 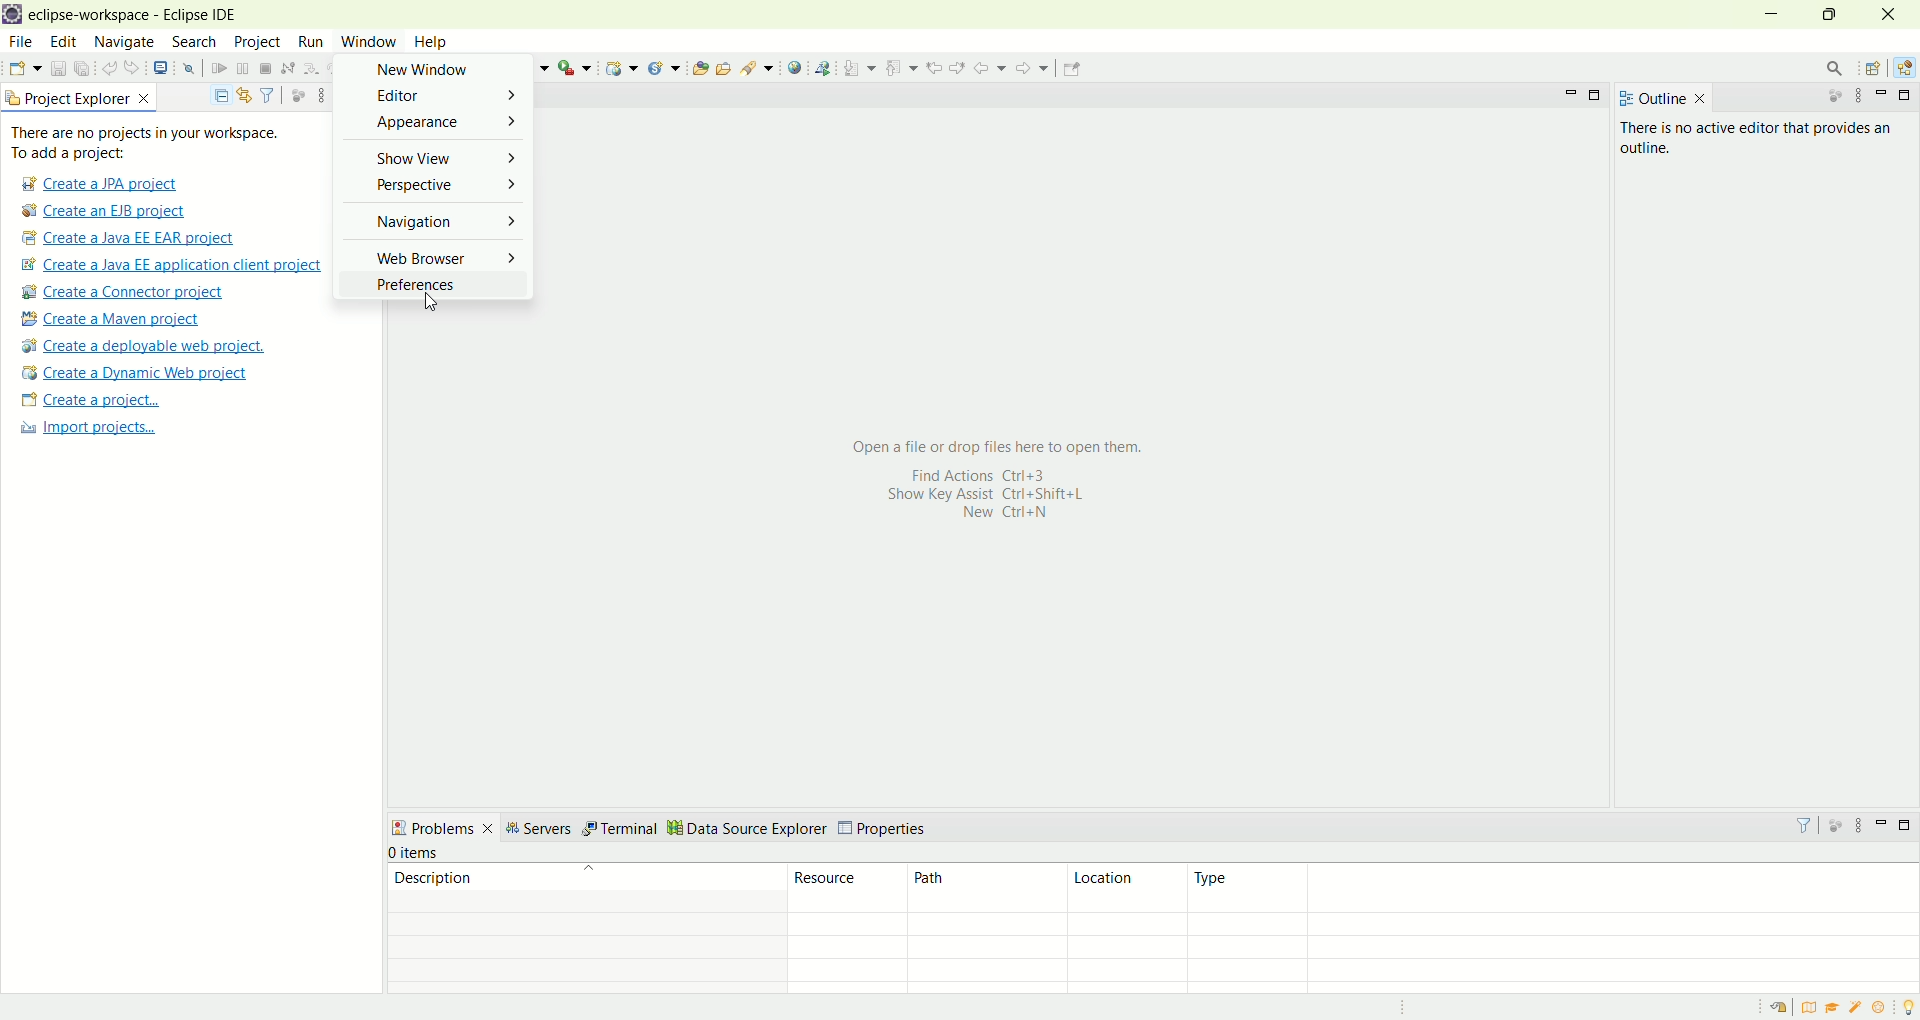 I want to click on open, so click(x=25, y=71).